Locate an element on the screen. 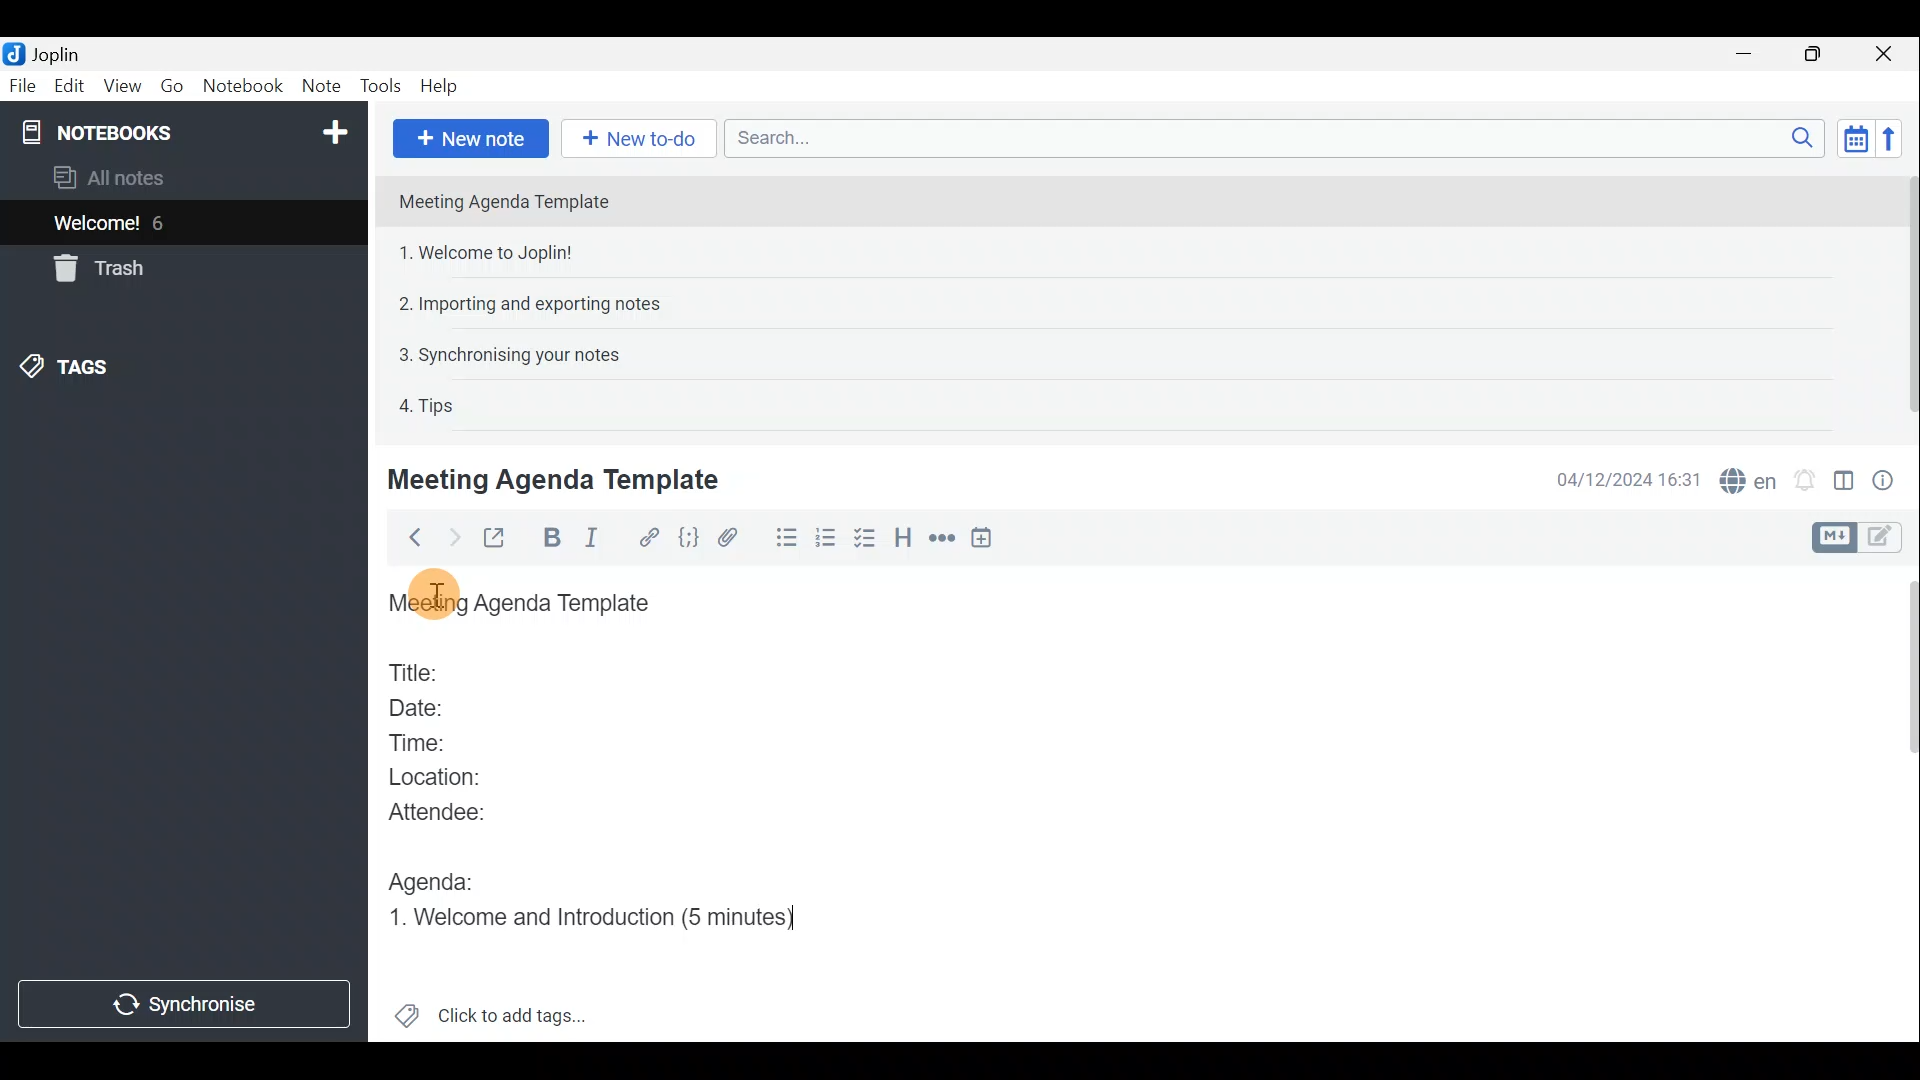 The image size is (1920, 1080). Notebooks is located at coordinates (187, 131).